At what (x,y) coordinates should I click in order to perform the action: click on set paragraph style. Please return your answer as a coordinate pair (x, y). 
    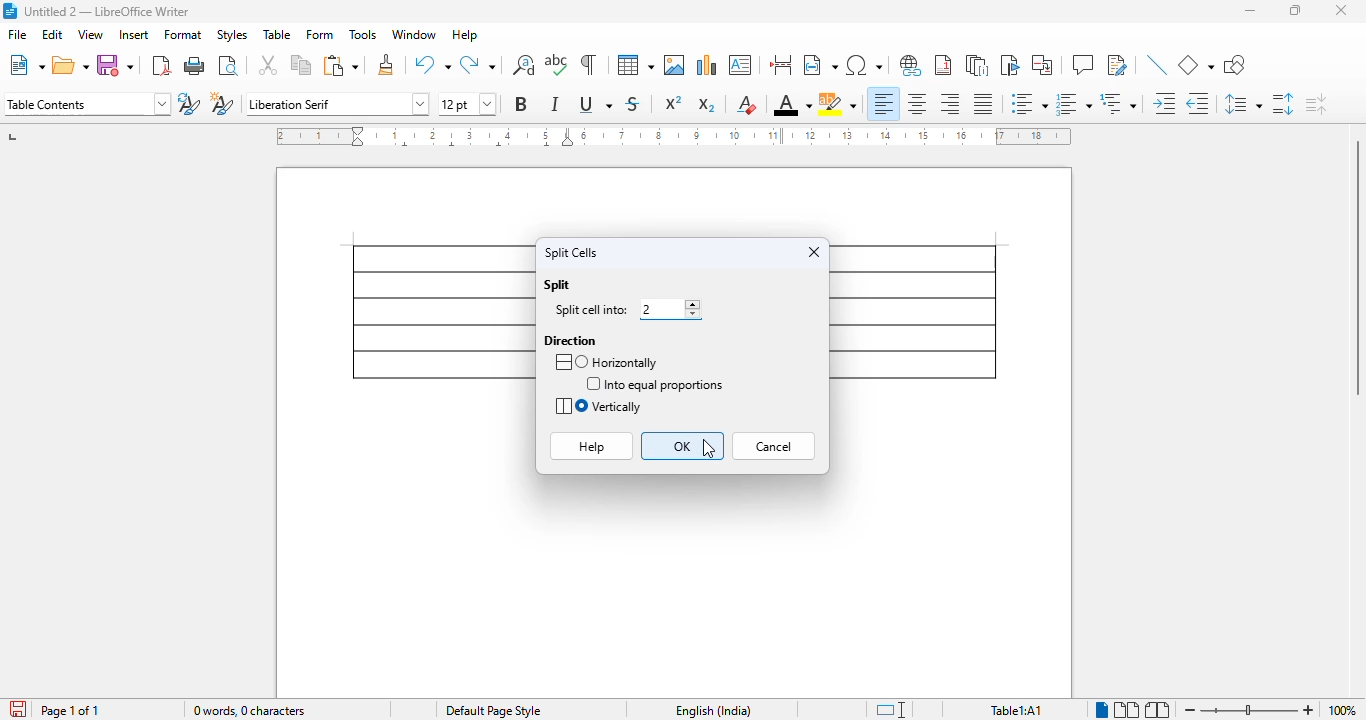
    Looking at the image, I should click on (86, 104).